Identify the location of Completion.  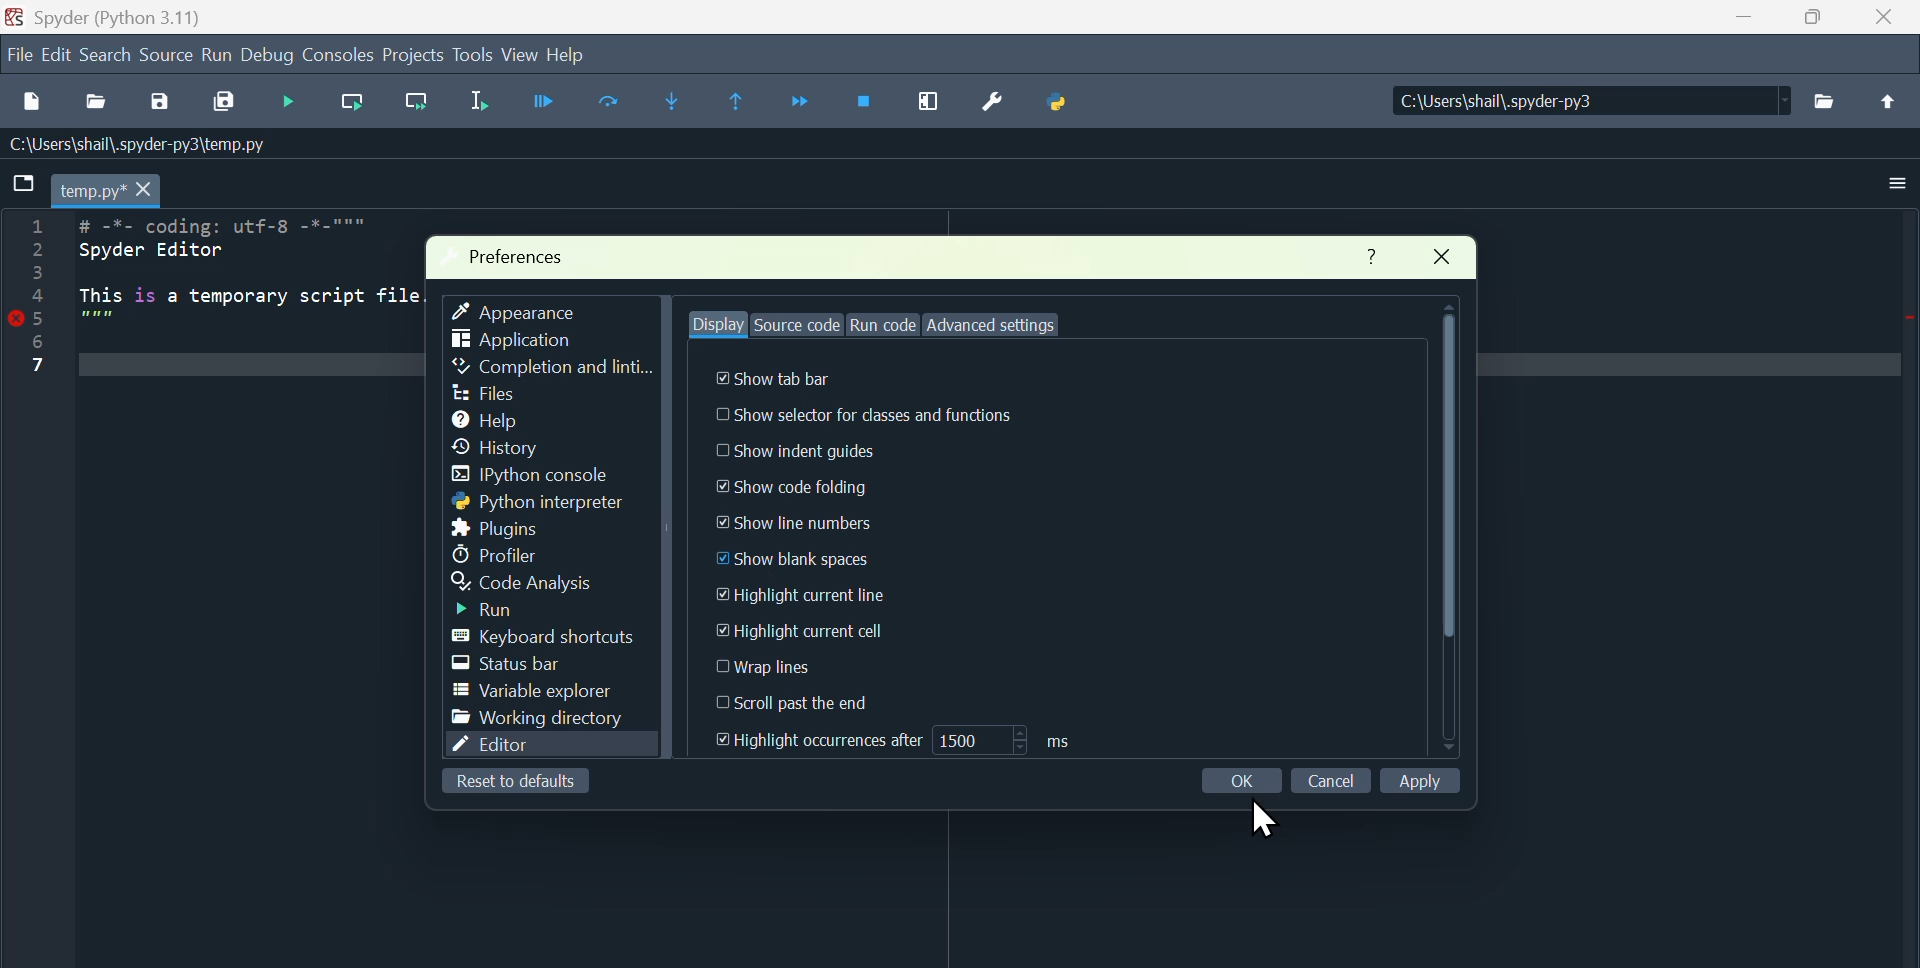
(562, 363).